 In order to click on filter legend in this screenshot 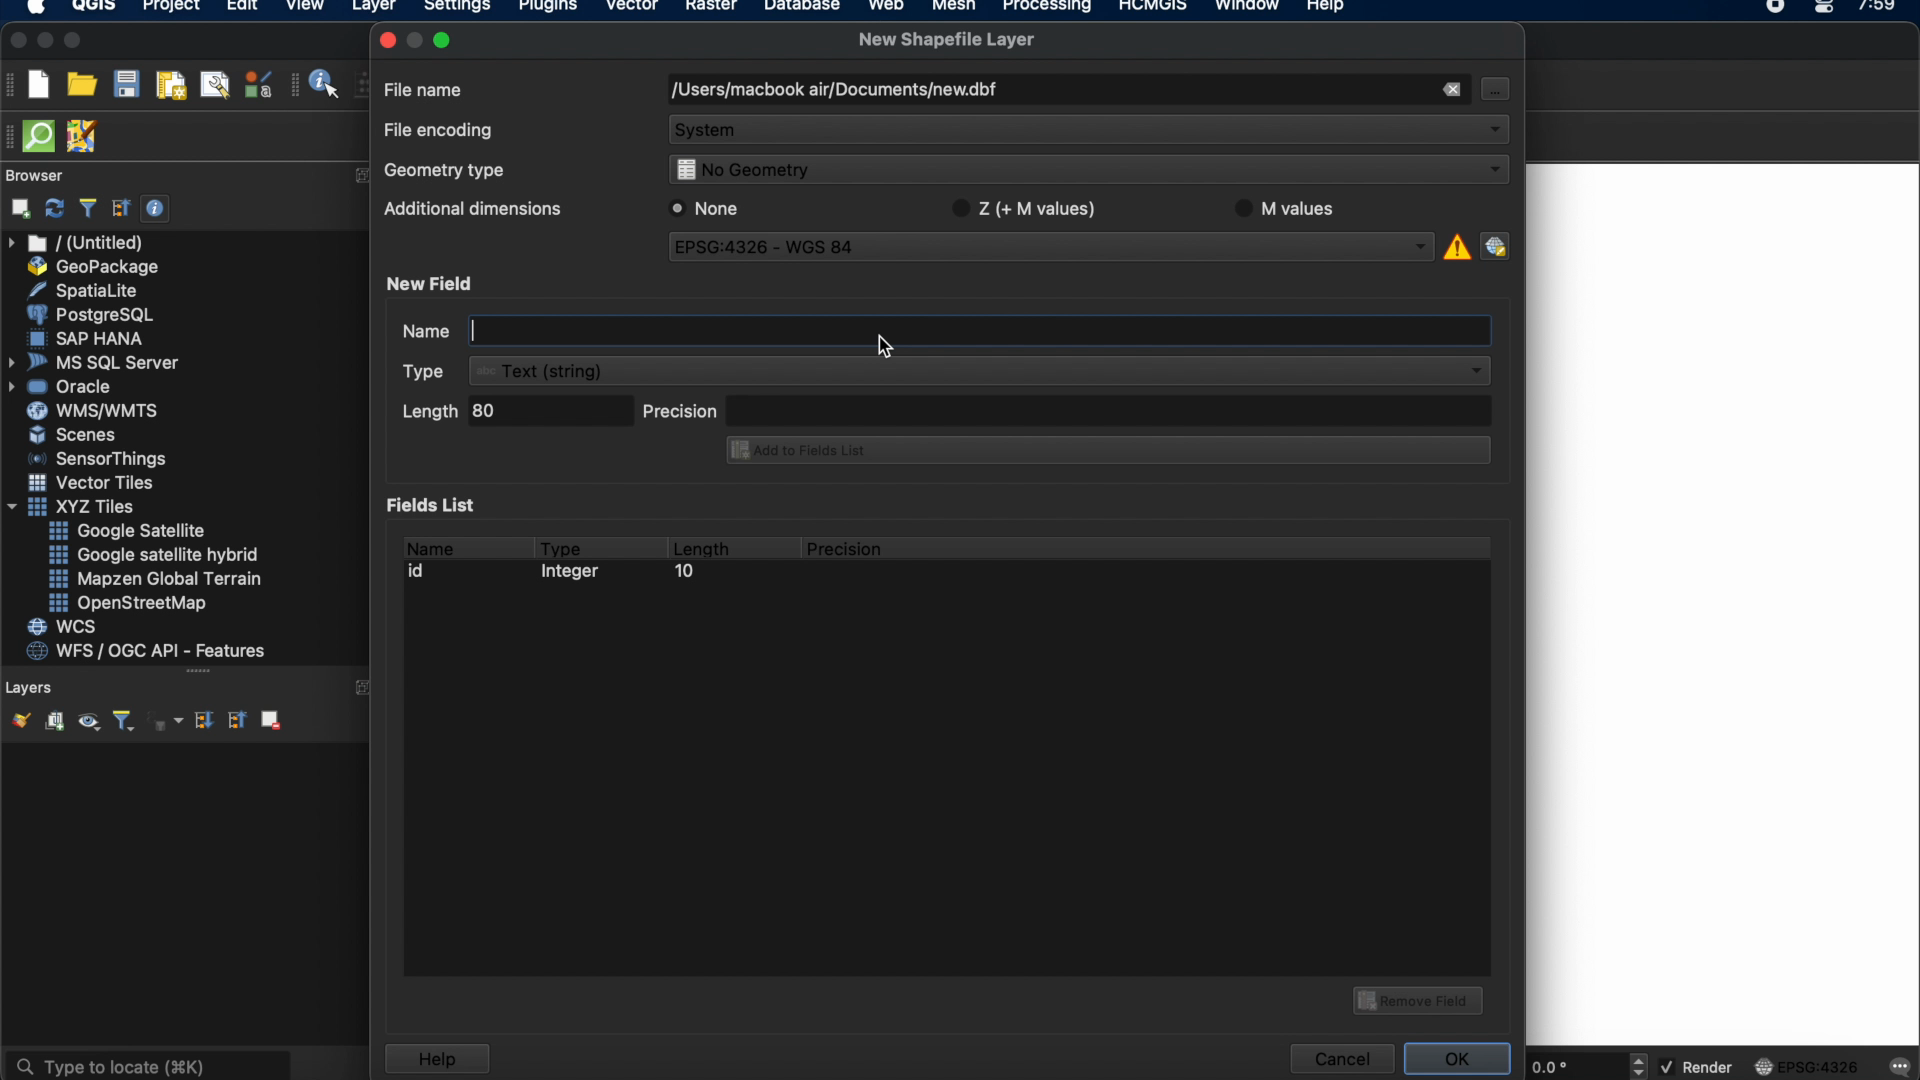, I will do `click(122, 722)`.